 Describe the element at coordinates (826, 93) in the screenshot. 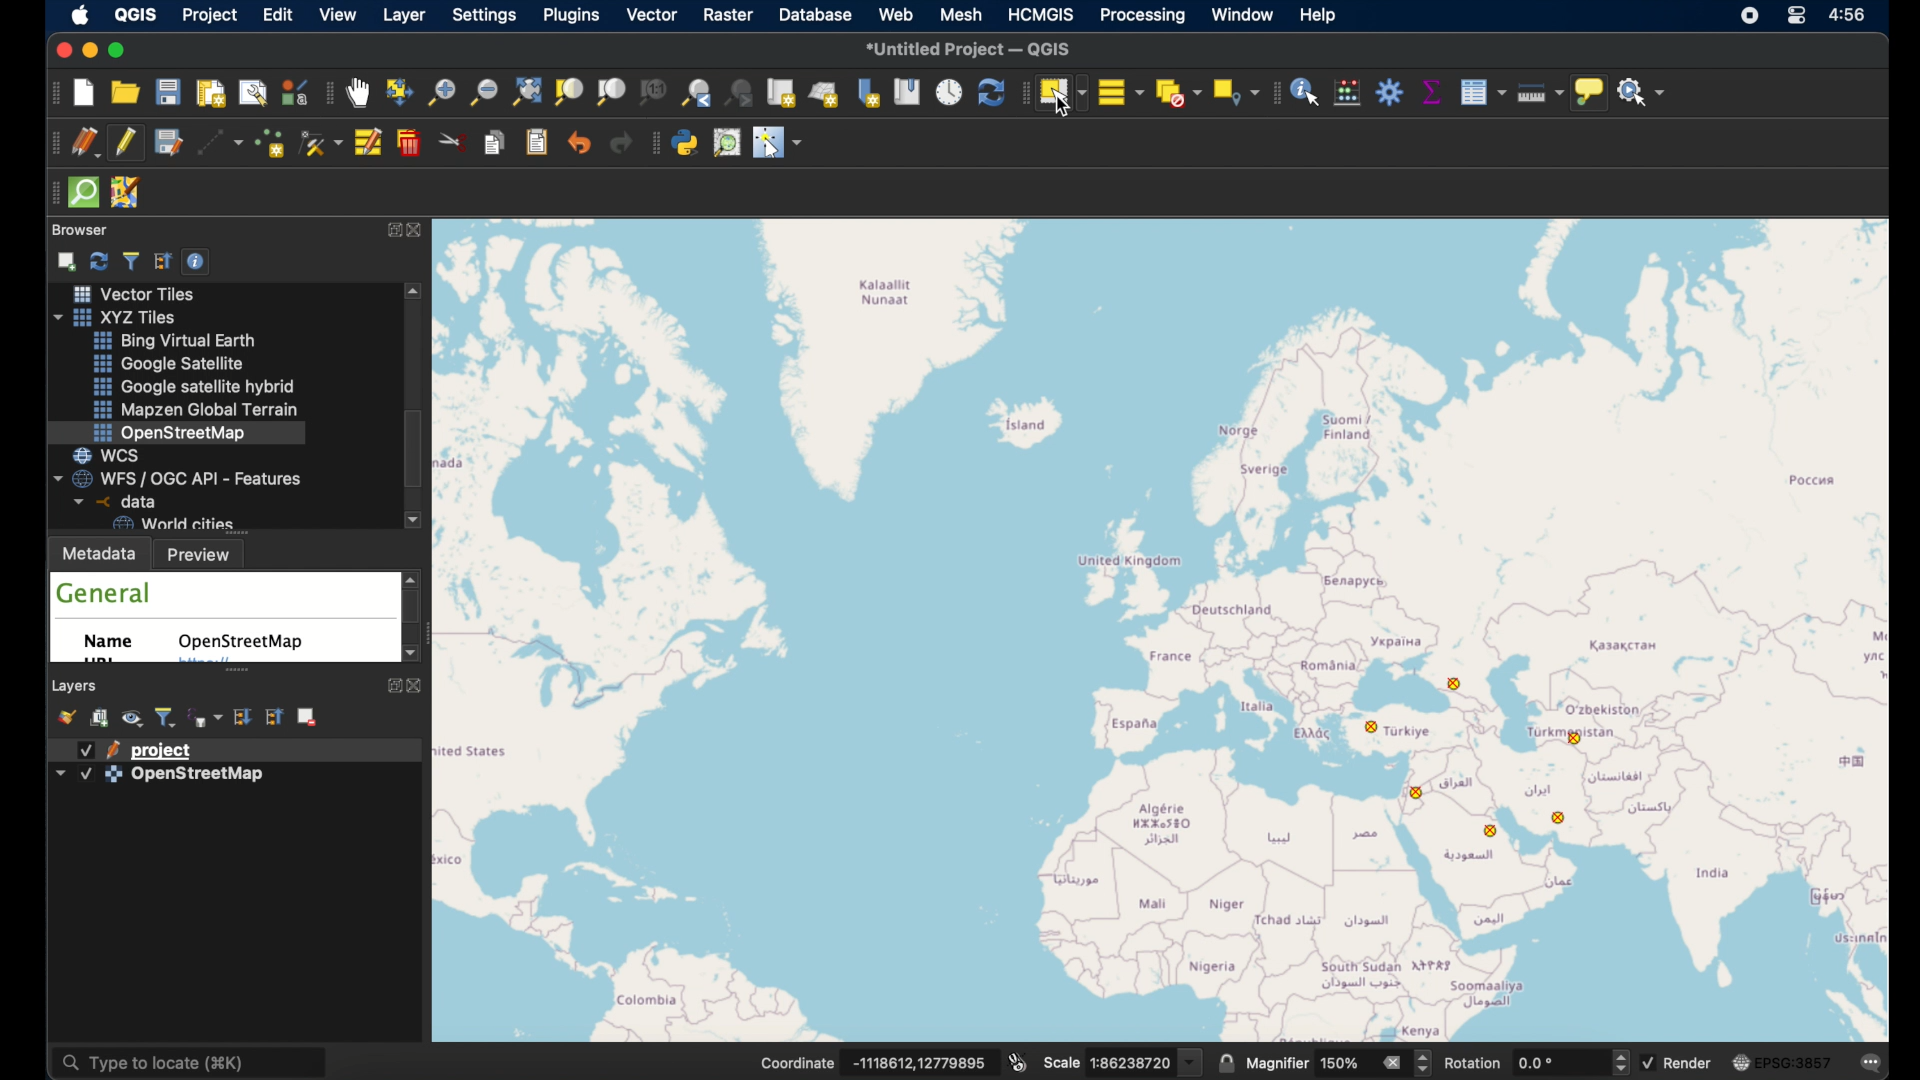

I see `new 3d map view` at that location.